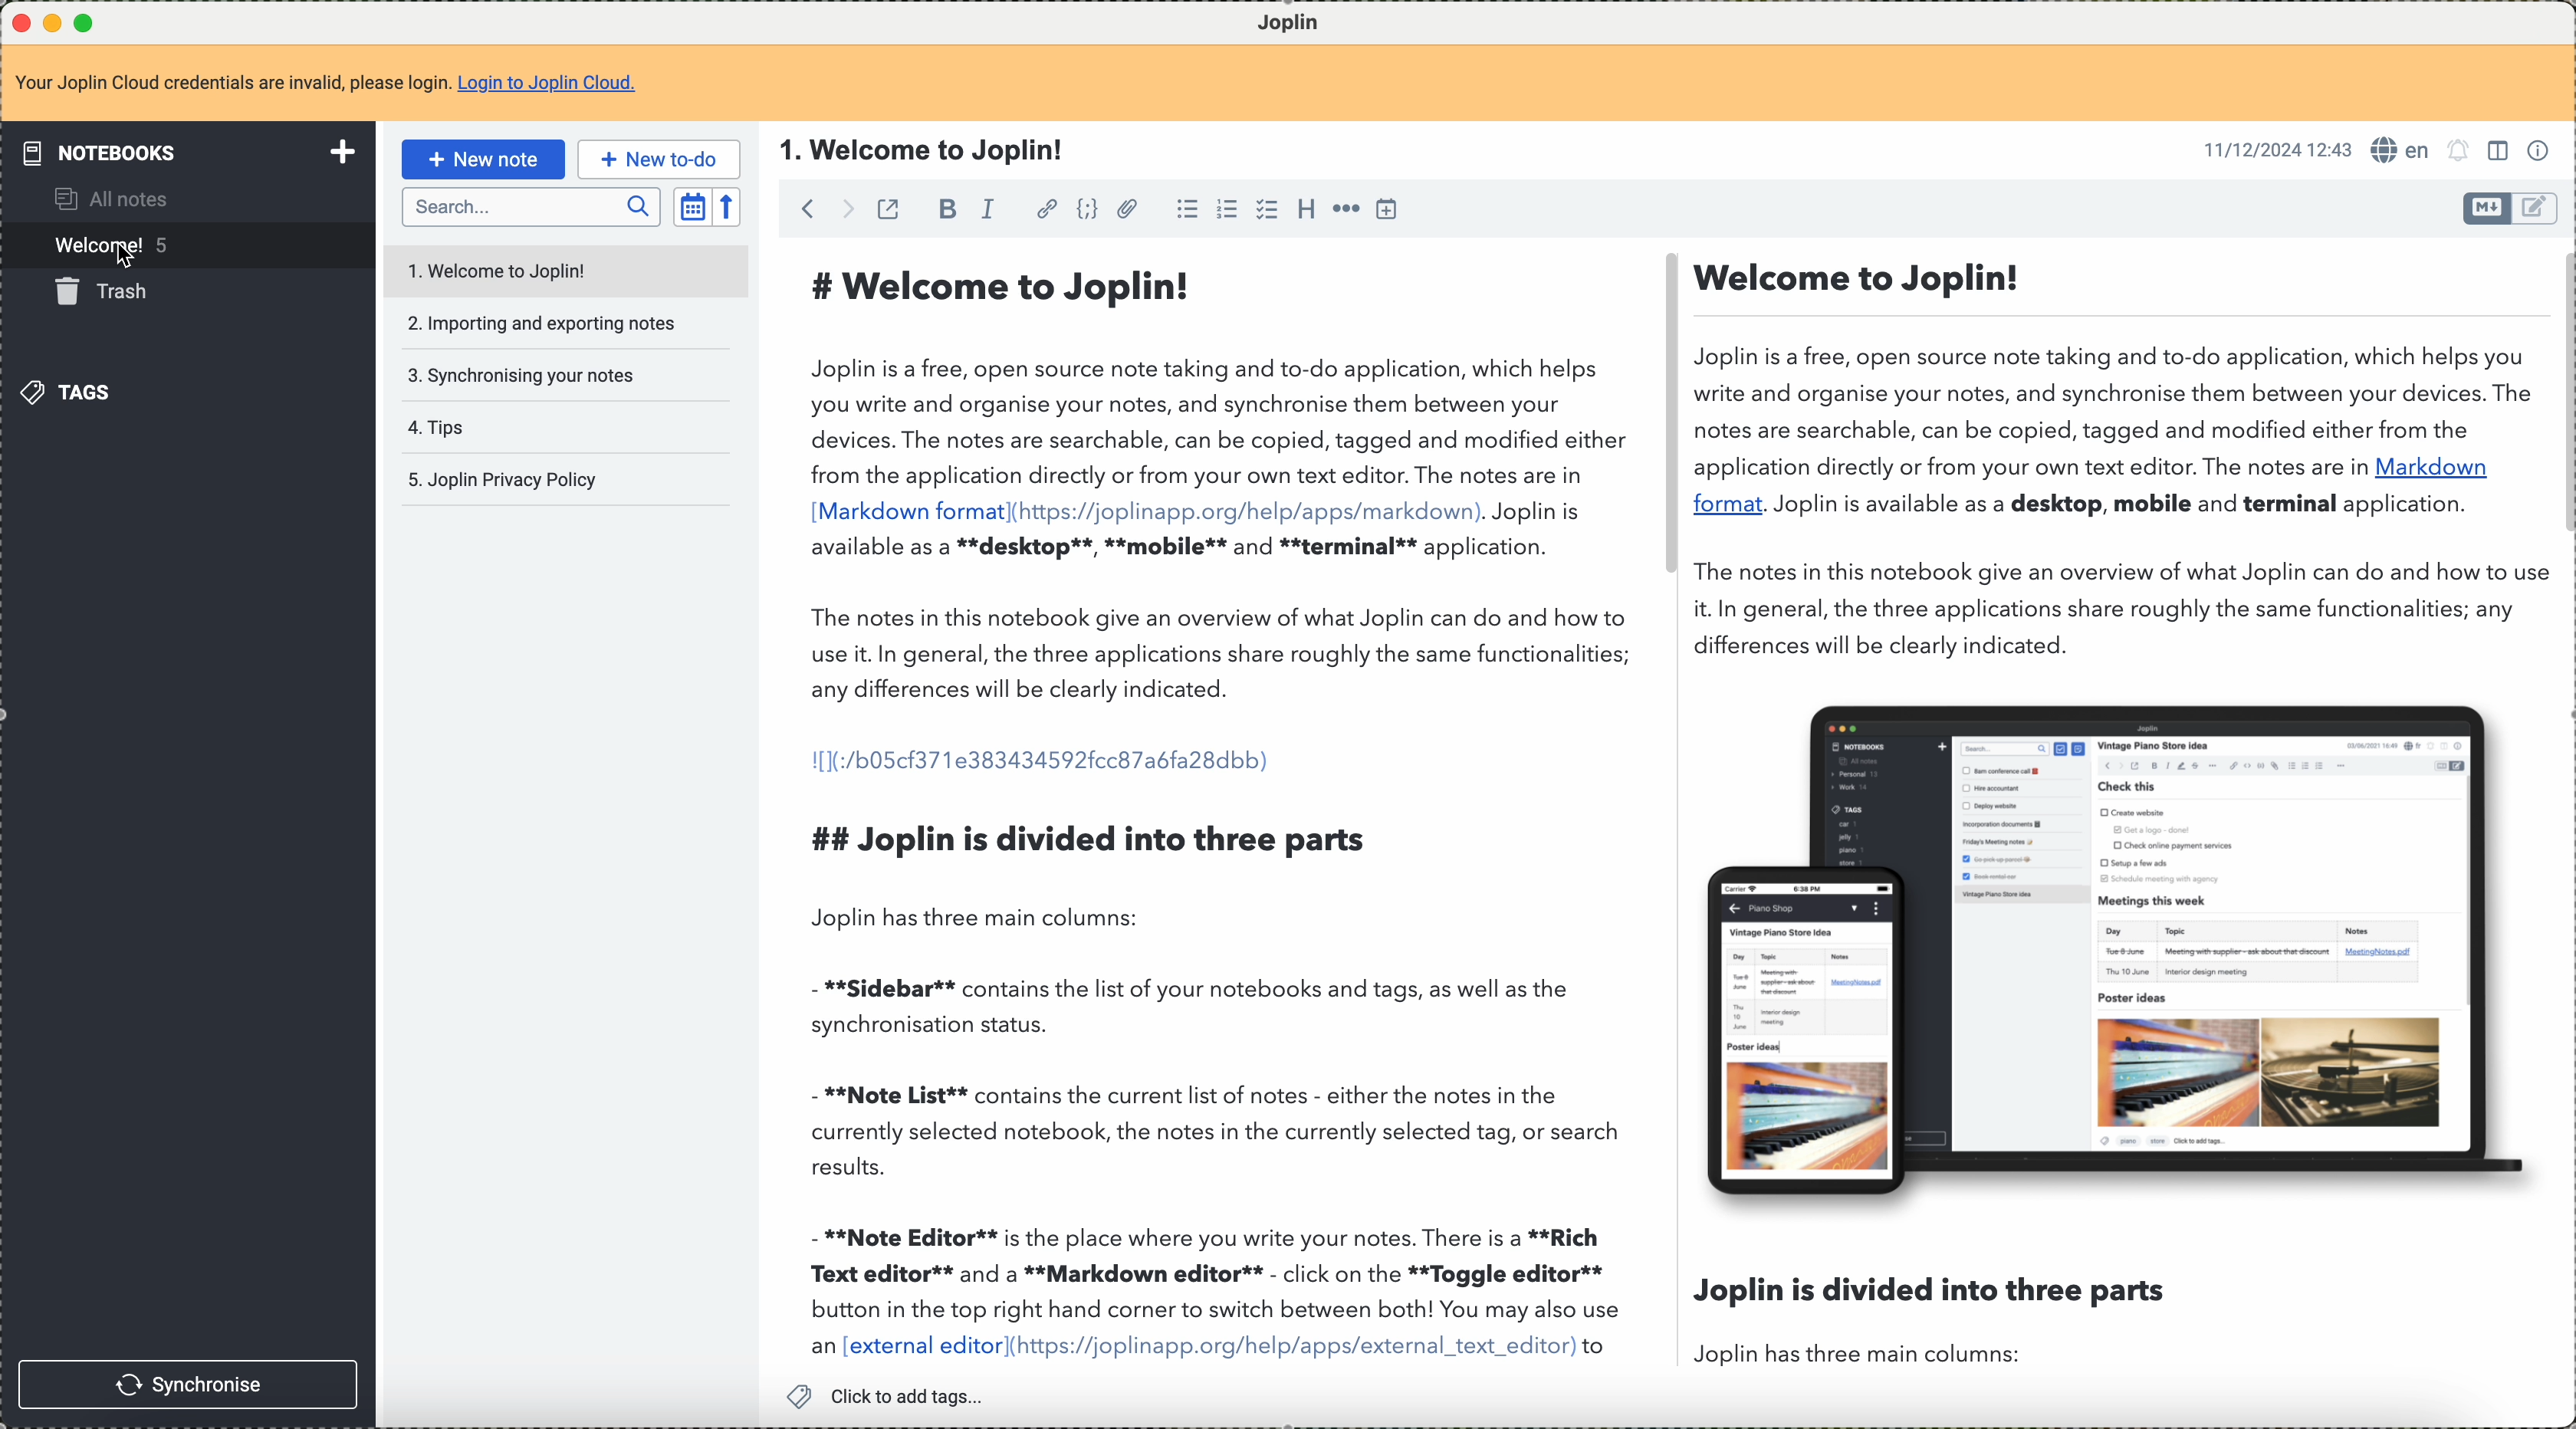 This screenshot has width=2576, height=1429. What do you see at coordinates (2119, 947) in the screenshot?
I see `Joplin Mobile and Tab Experience` at bounding box center [2119, 947].